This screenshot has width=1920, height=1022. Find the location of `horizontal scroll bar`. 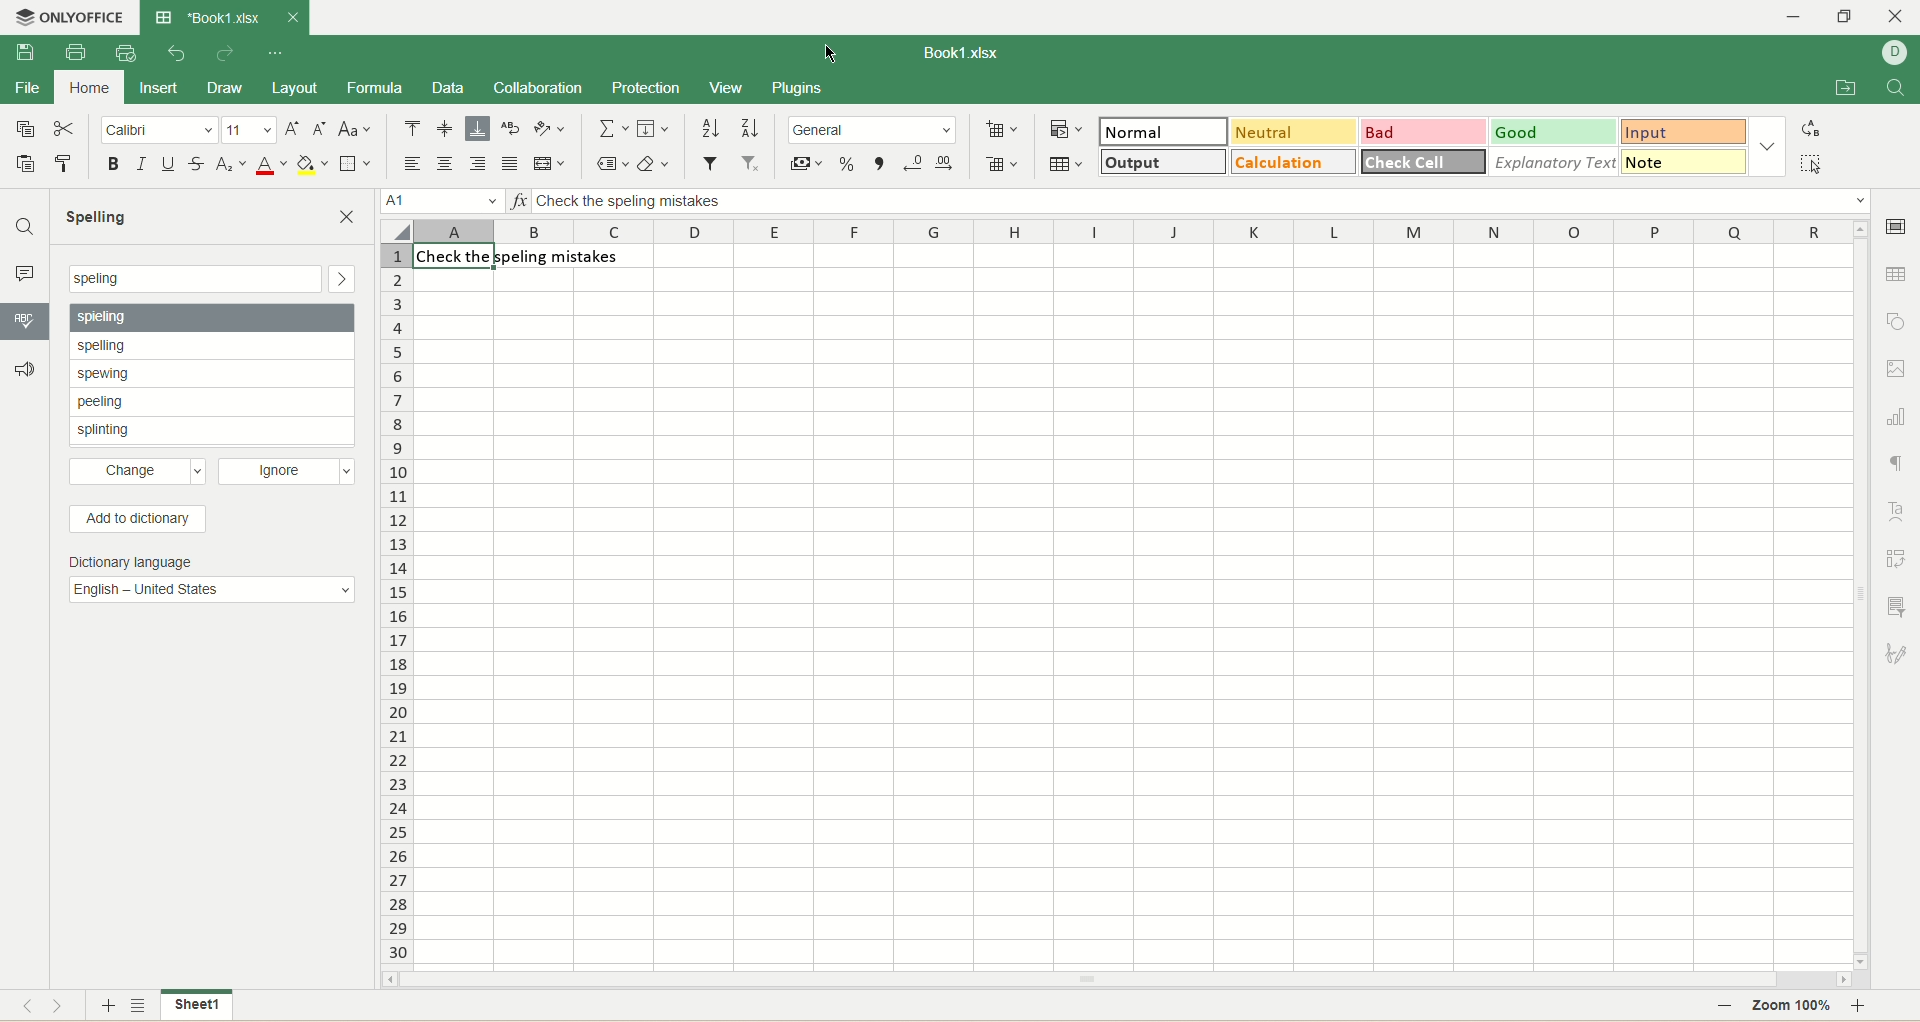

horizontal scroll bar is located at coordinates (1114, 983).